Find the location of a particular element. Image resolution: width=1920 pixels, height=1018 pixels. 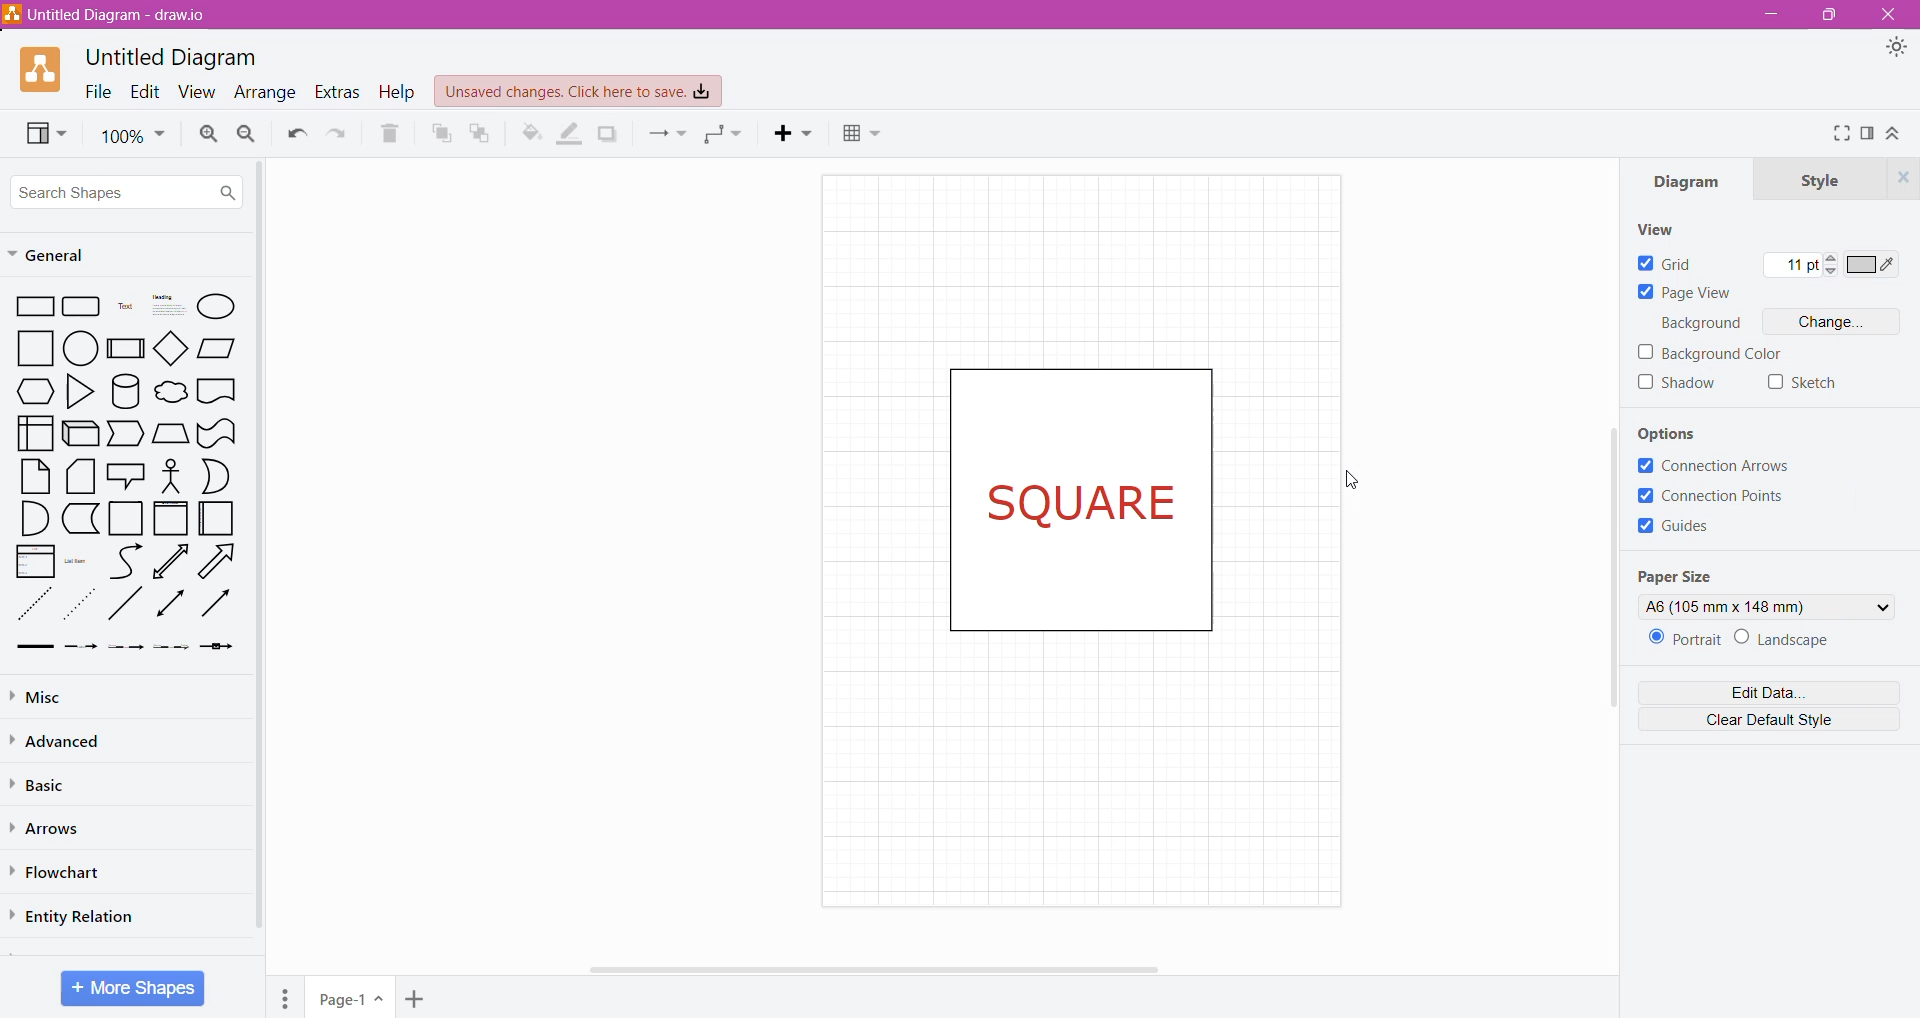

View is located at coordinates (198, 90).